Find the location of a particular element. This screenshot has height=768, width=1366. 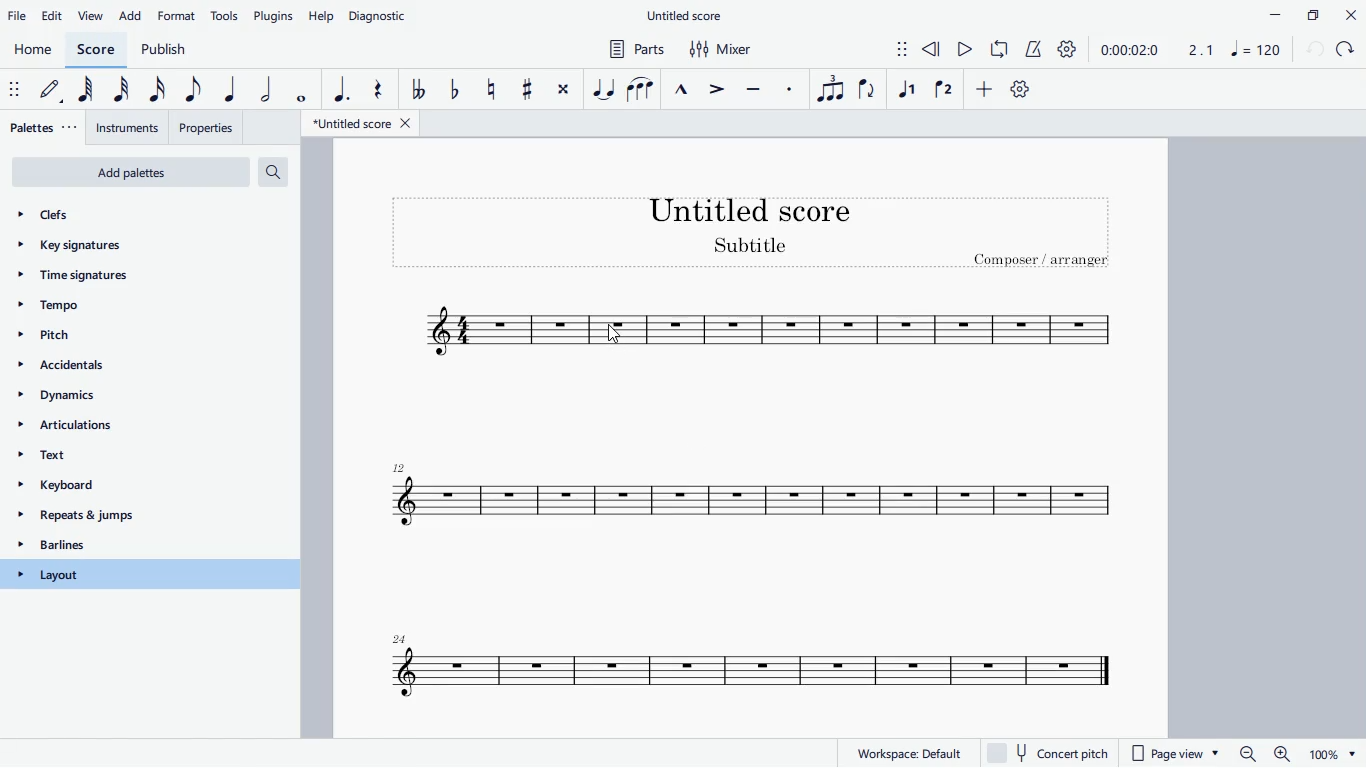

home is located at coordinates (34, 51).